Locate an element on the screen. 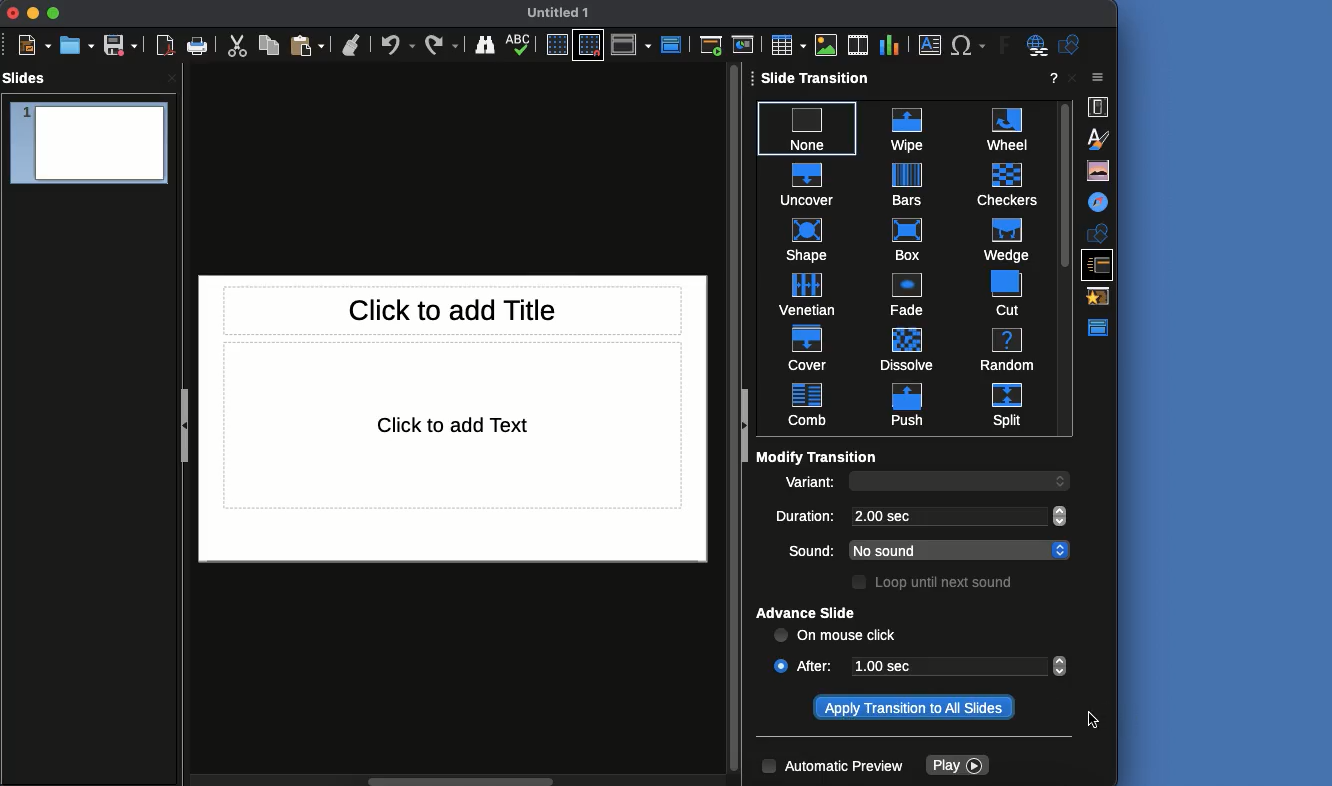 The image size is (1332, 786). Gallery is located at coordinates (1099, 172).